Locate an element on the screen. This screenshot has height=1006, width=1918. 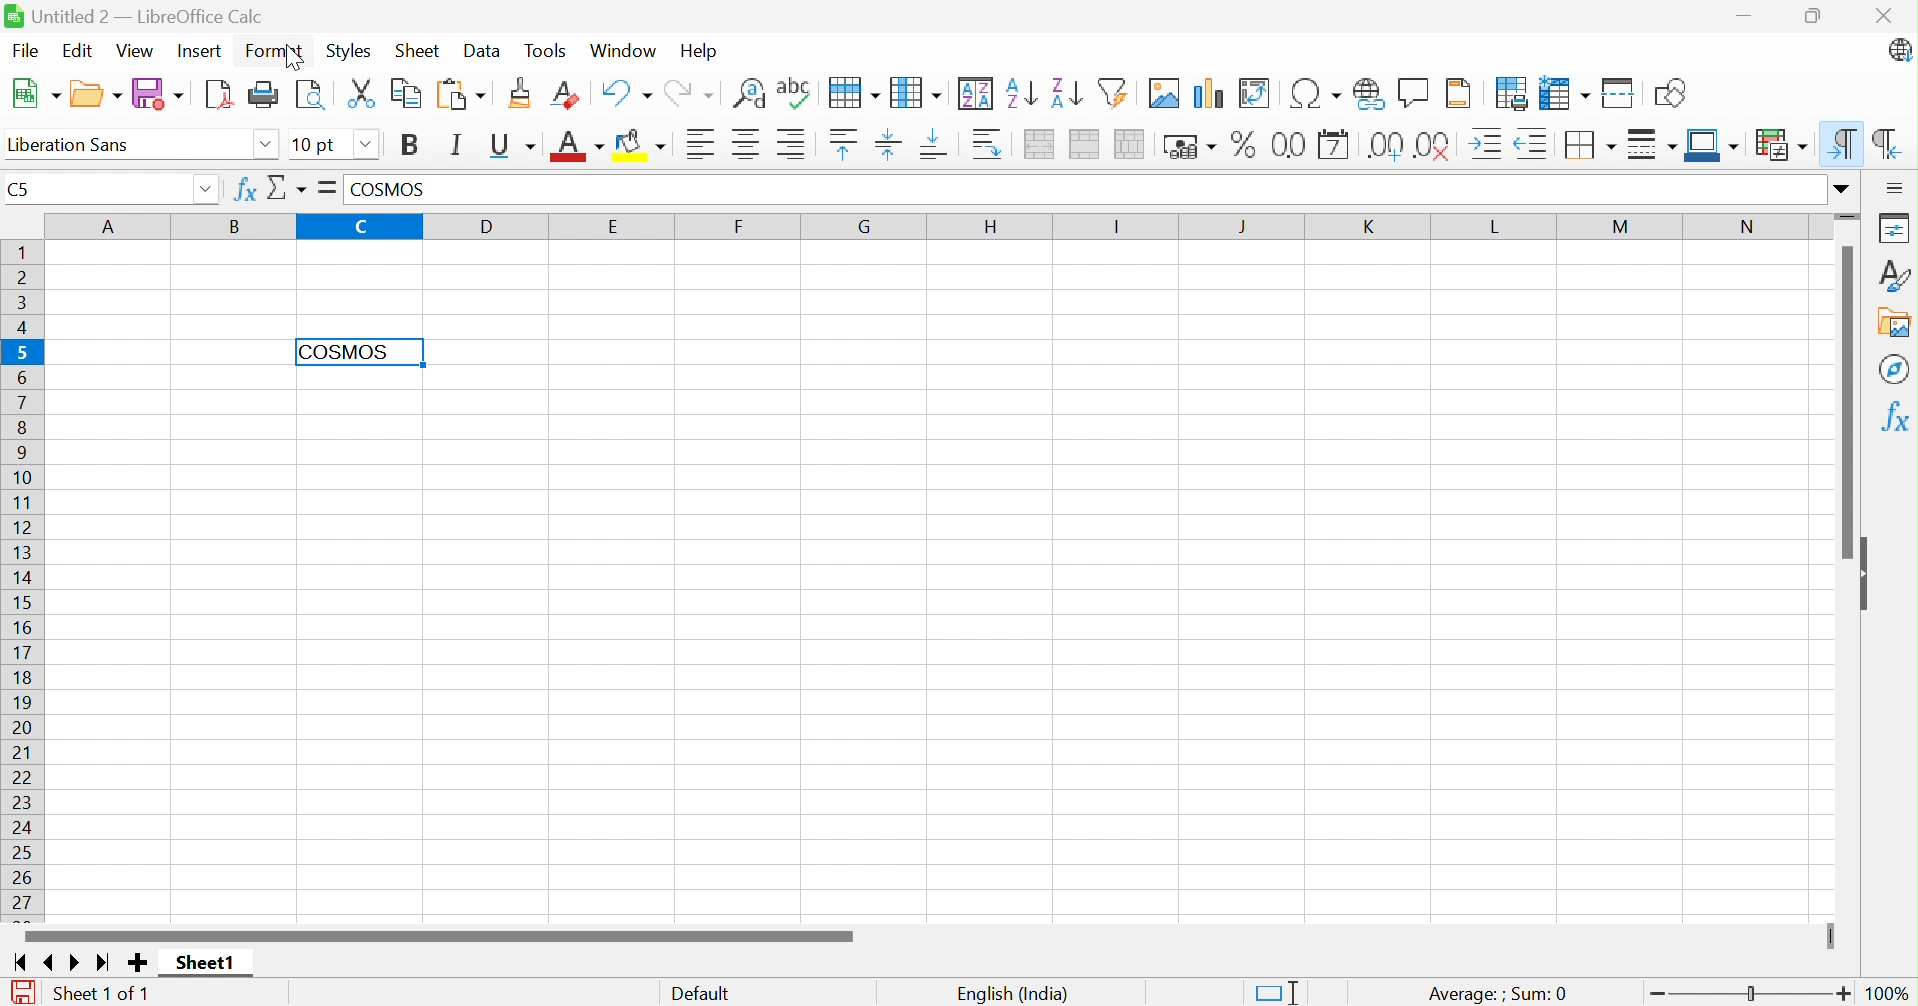
Merge Cells is located at coordinates (1088, 145).